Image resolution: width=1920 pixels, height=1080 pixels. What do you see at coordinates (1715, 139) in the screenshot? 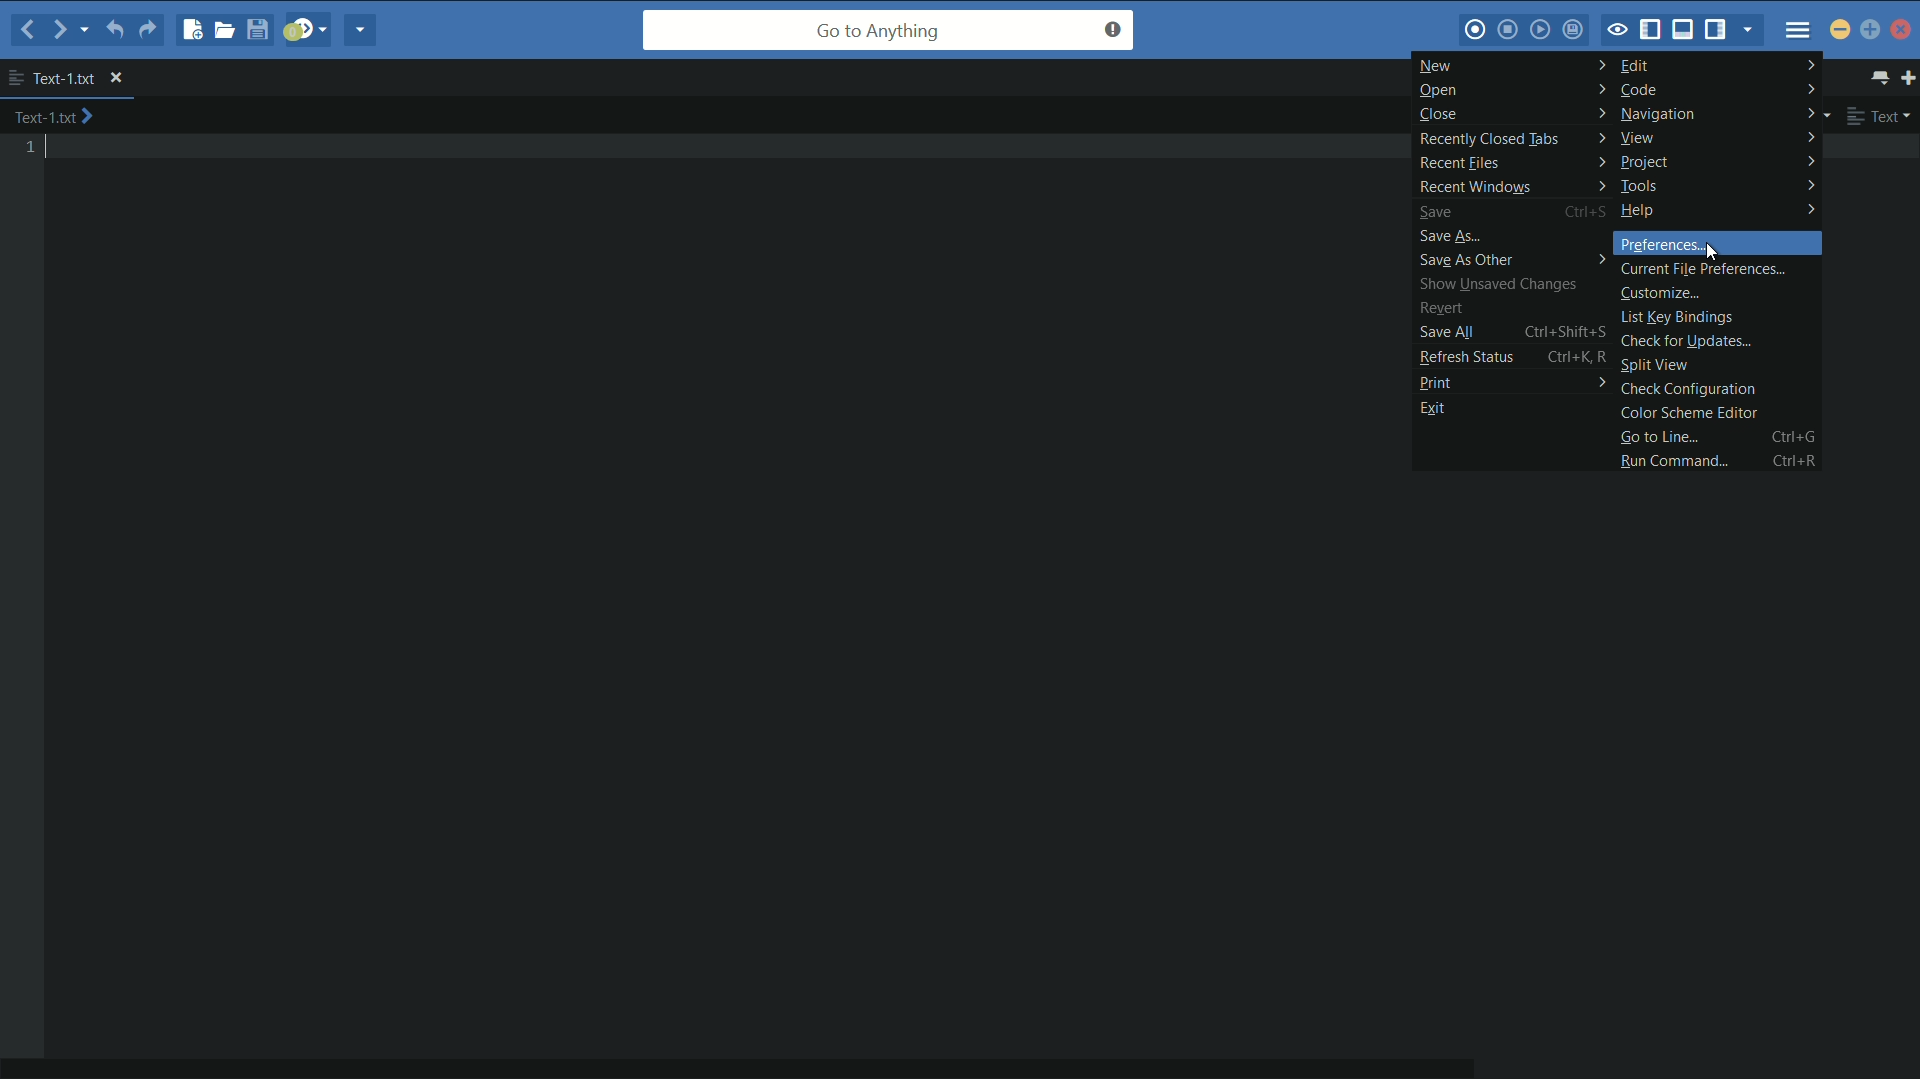
I see `view` at bounding box center [1715, 139].